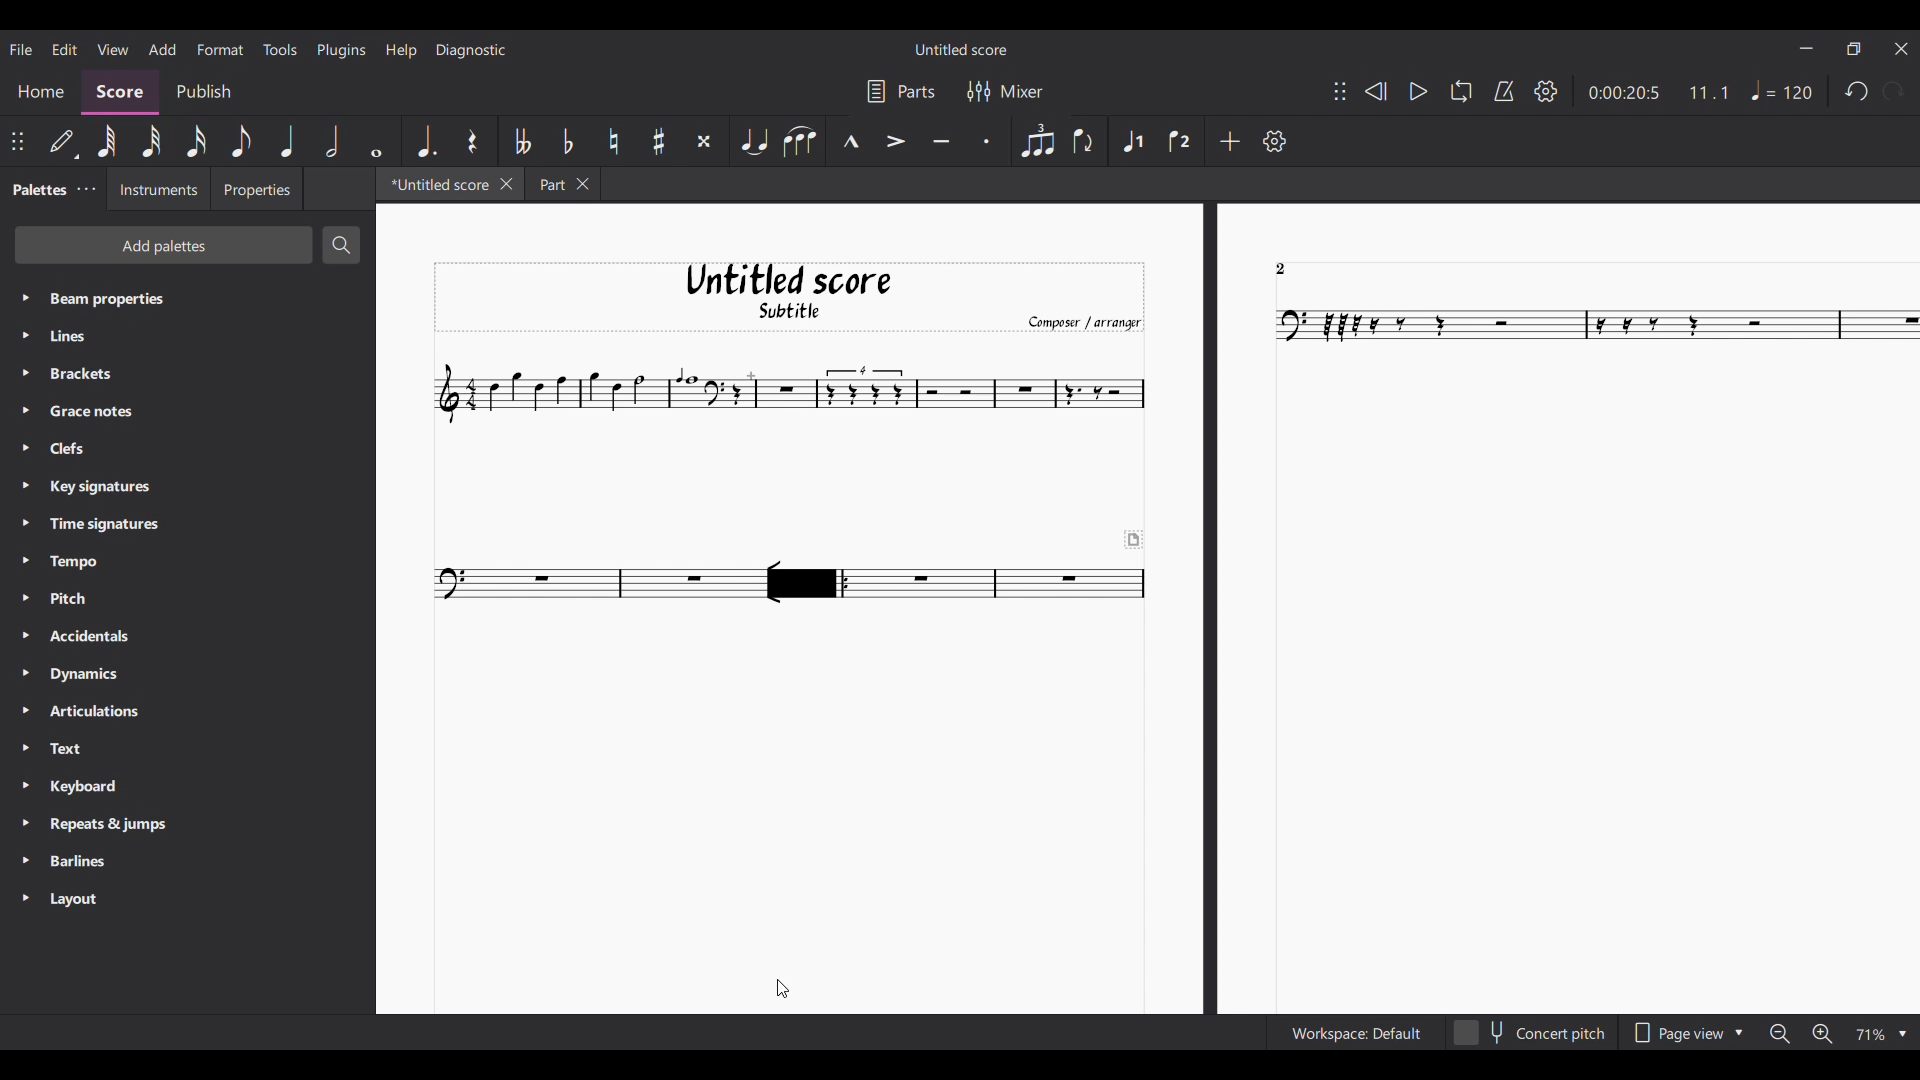 The image size is (1920, 1080). I want to click on Add menu, so click(163, 49).